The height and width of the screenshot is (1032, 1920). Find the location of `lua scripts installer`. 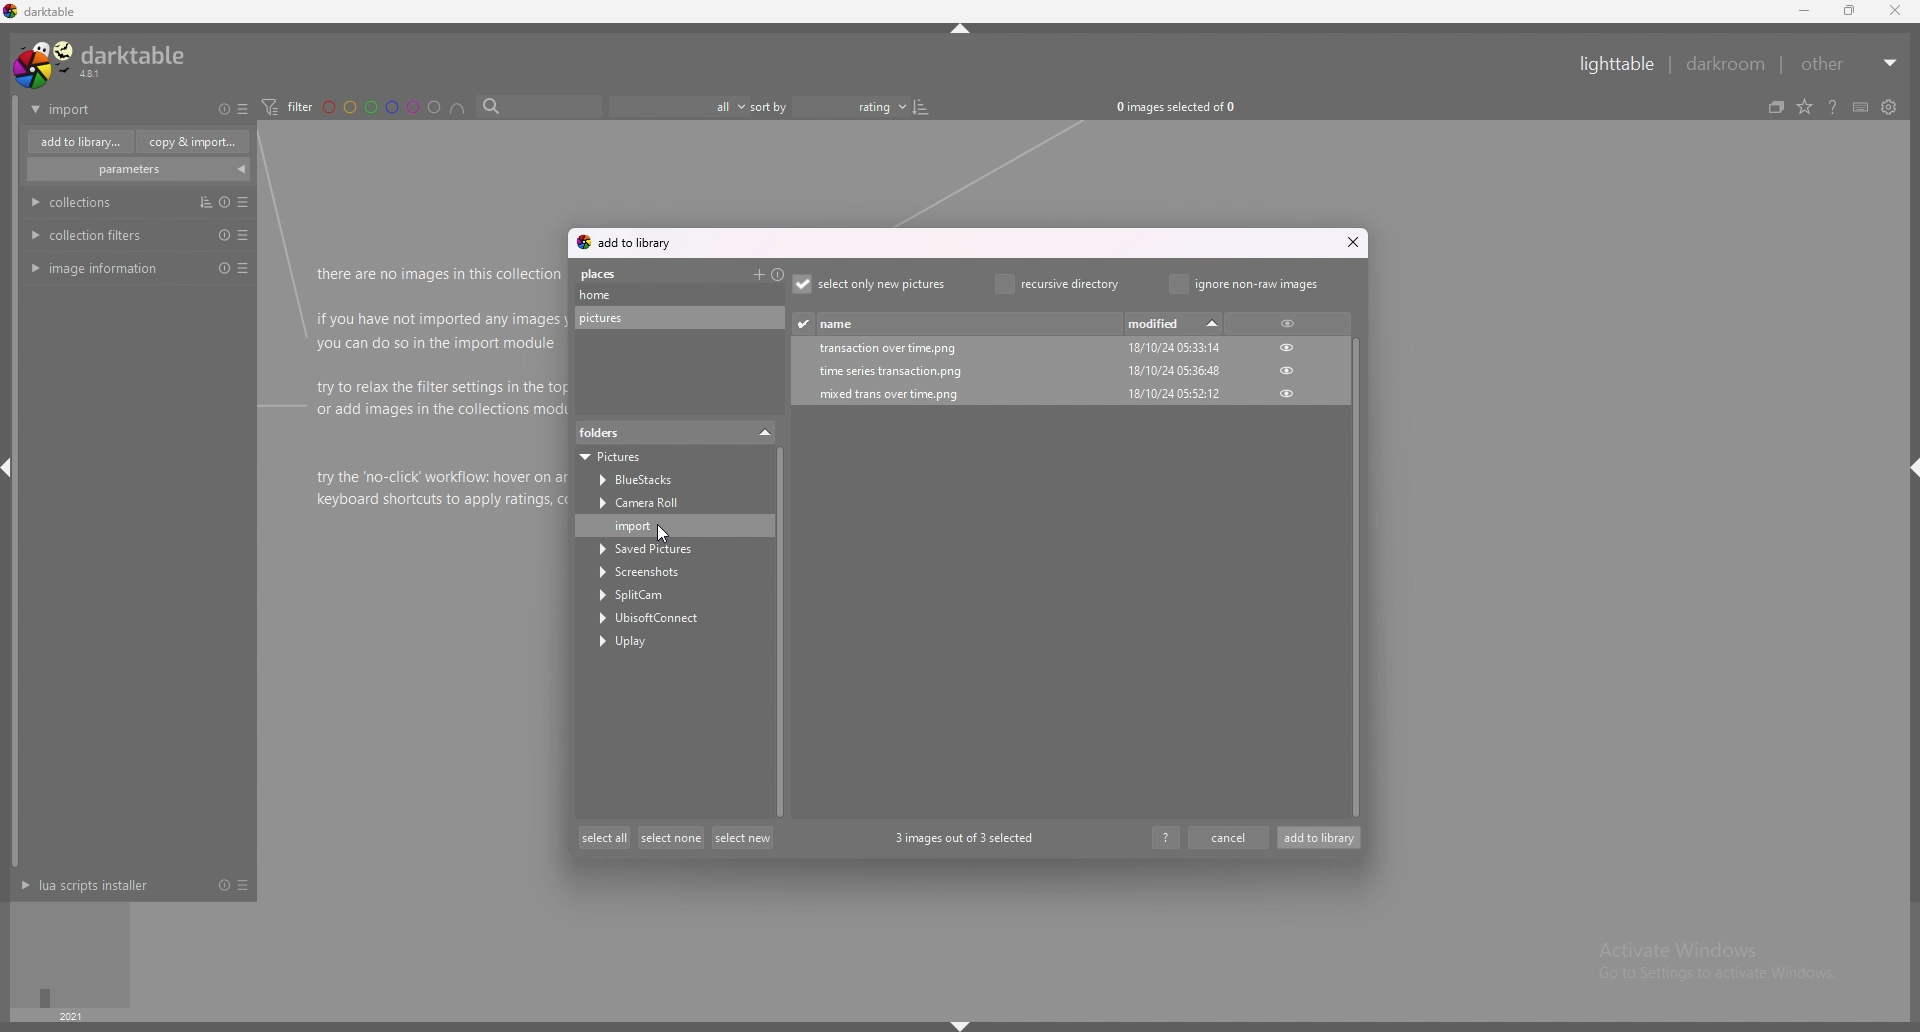

lua scripts installer is located at coordinates (93, 885).